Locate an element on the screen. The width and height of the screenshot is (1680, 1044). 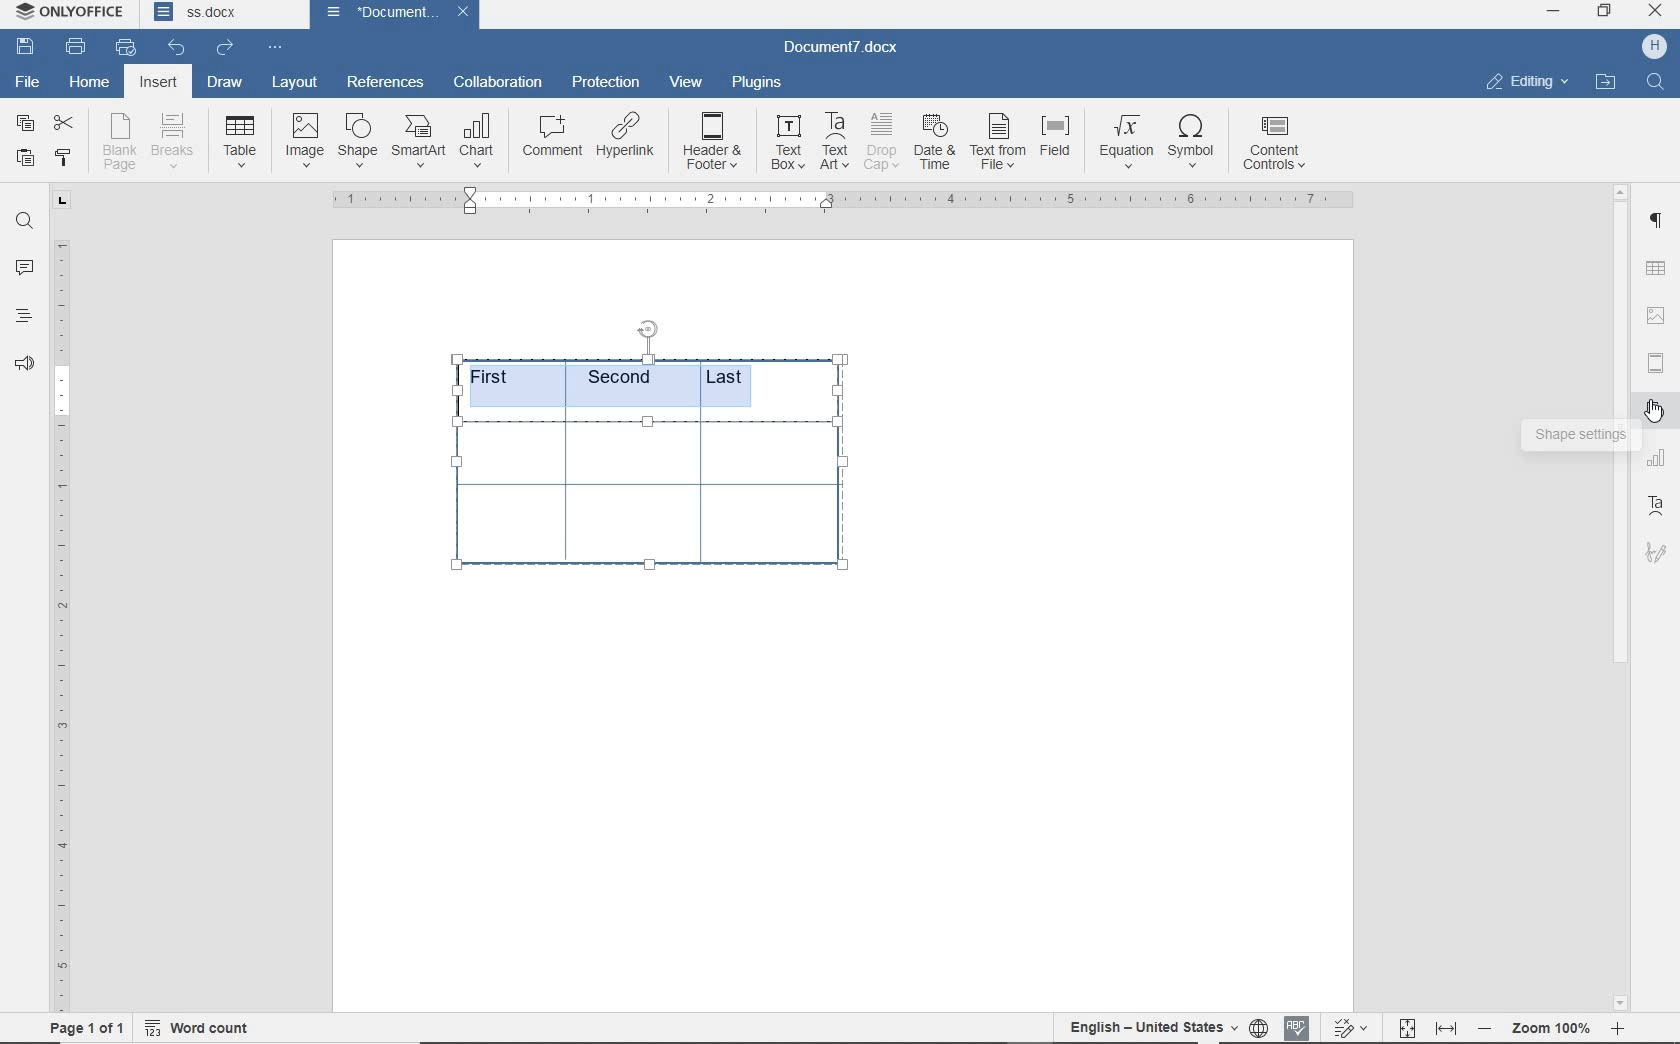
text box is located at coordinates (786, 142).